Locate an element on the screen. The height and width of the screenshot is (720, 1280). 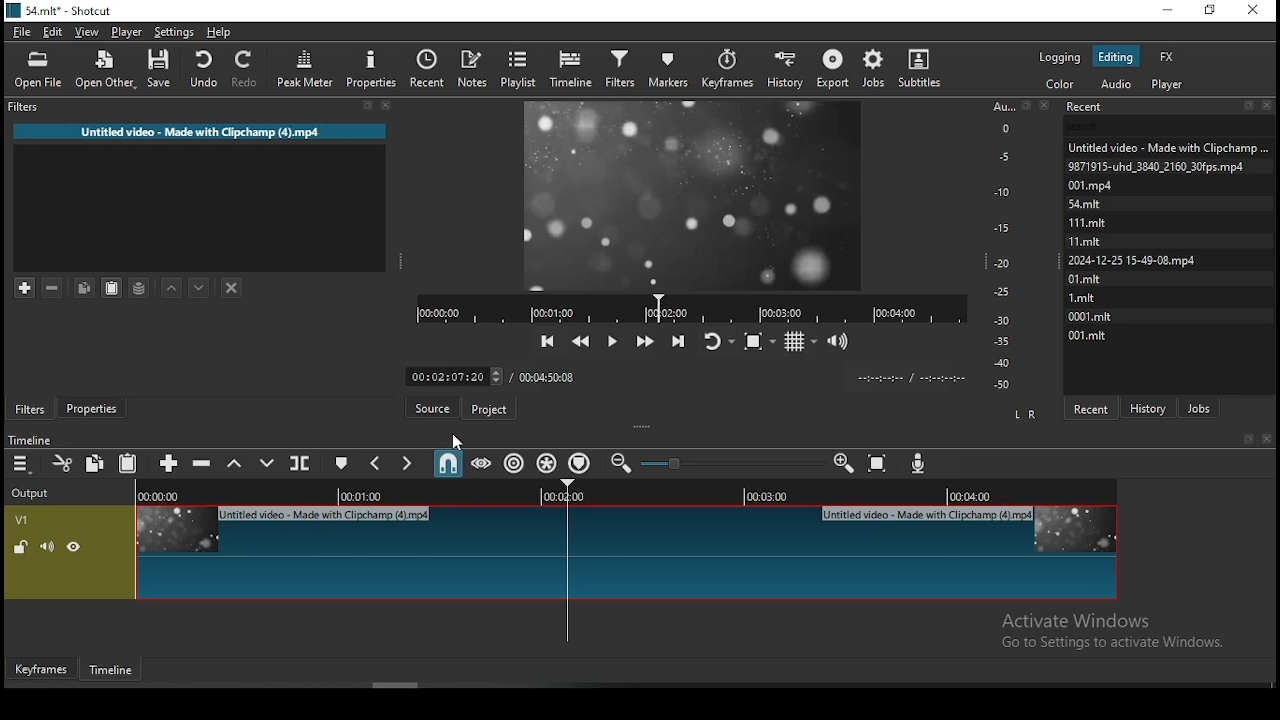
save is located at coordinates (163, 68).